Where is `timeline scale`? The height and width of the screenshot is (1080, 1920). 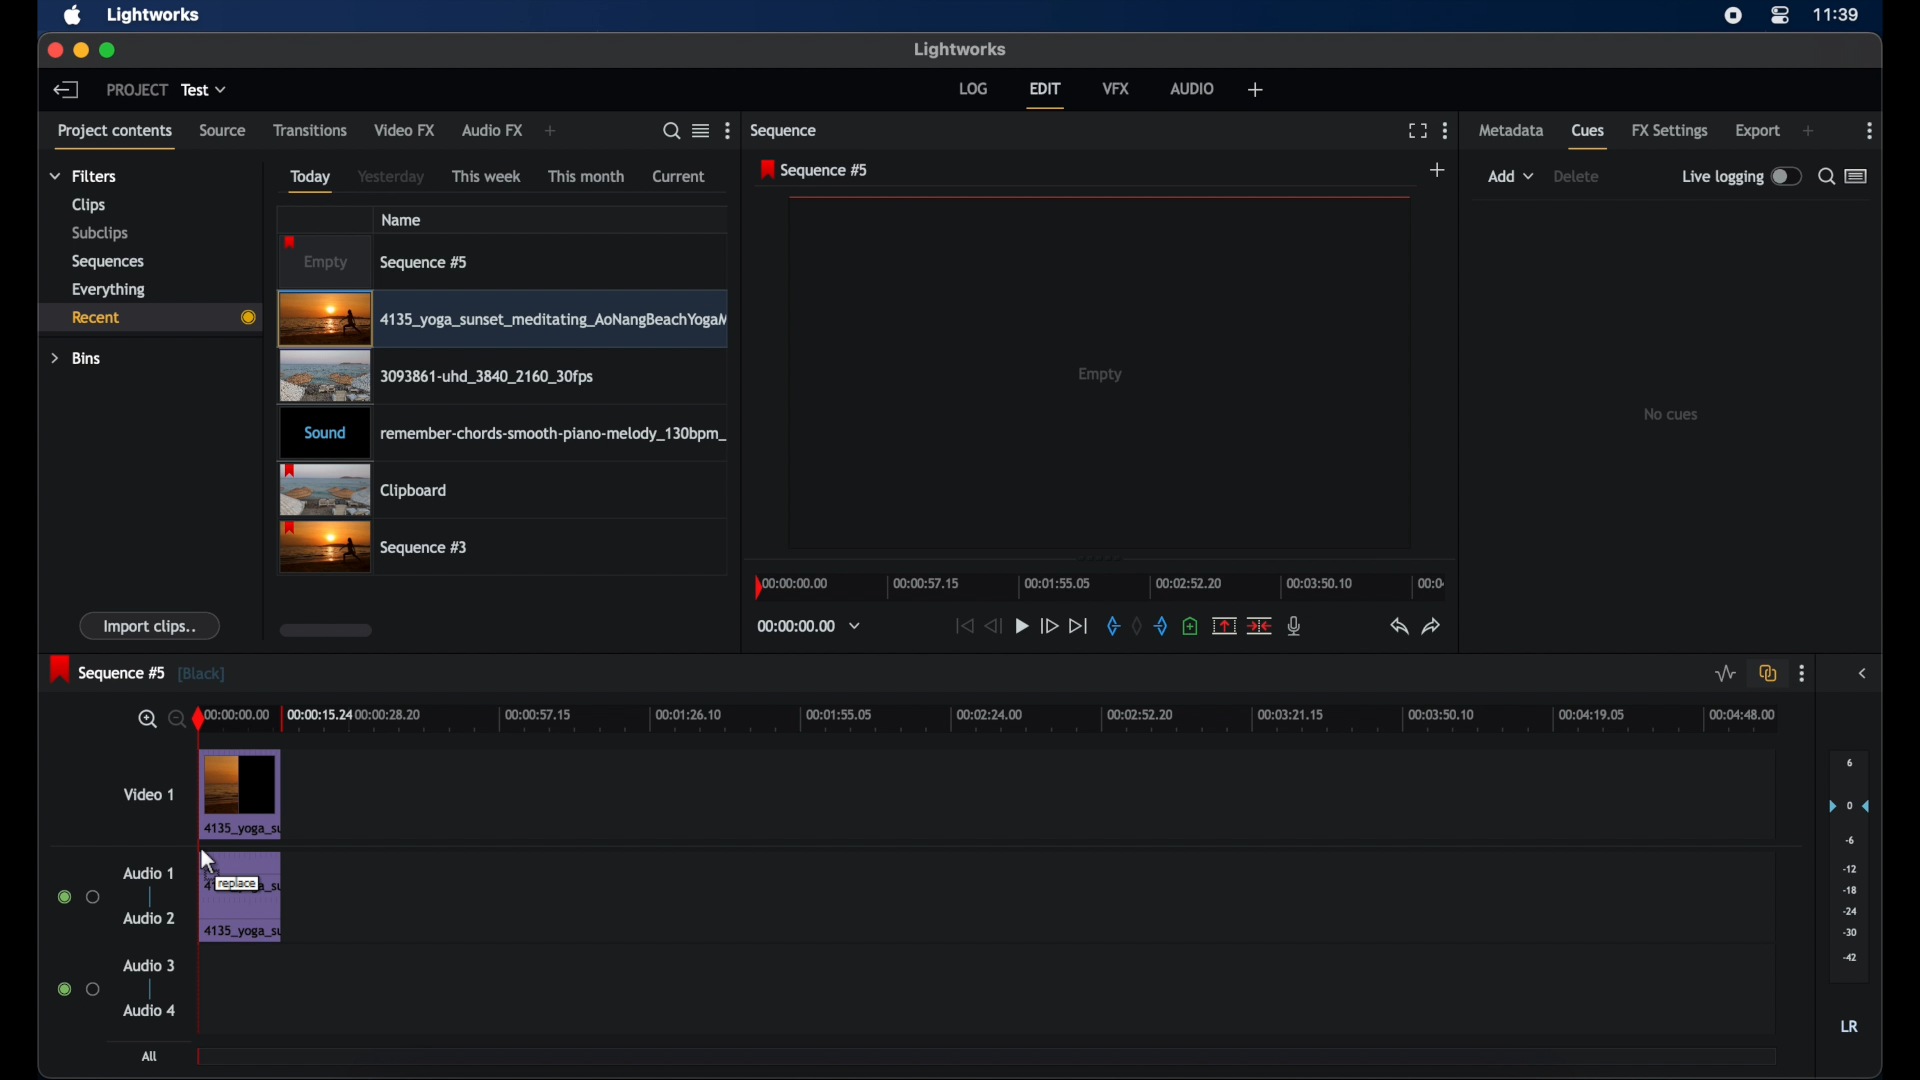
timeline scale is located at coordinates (1000, 720).